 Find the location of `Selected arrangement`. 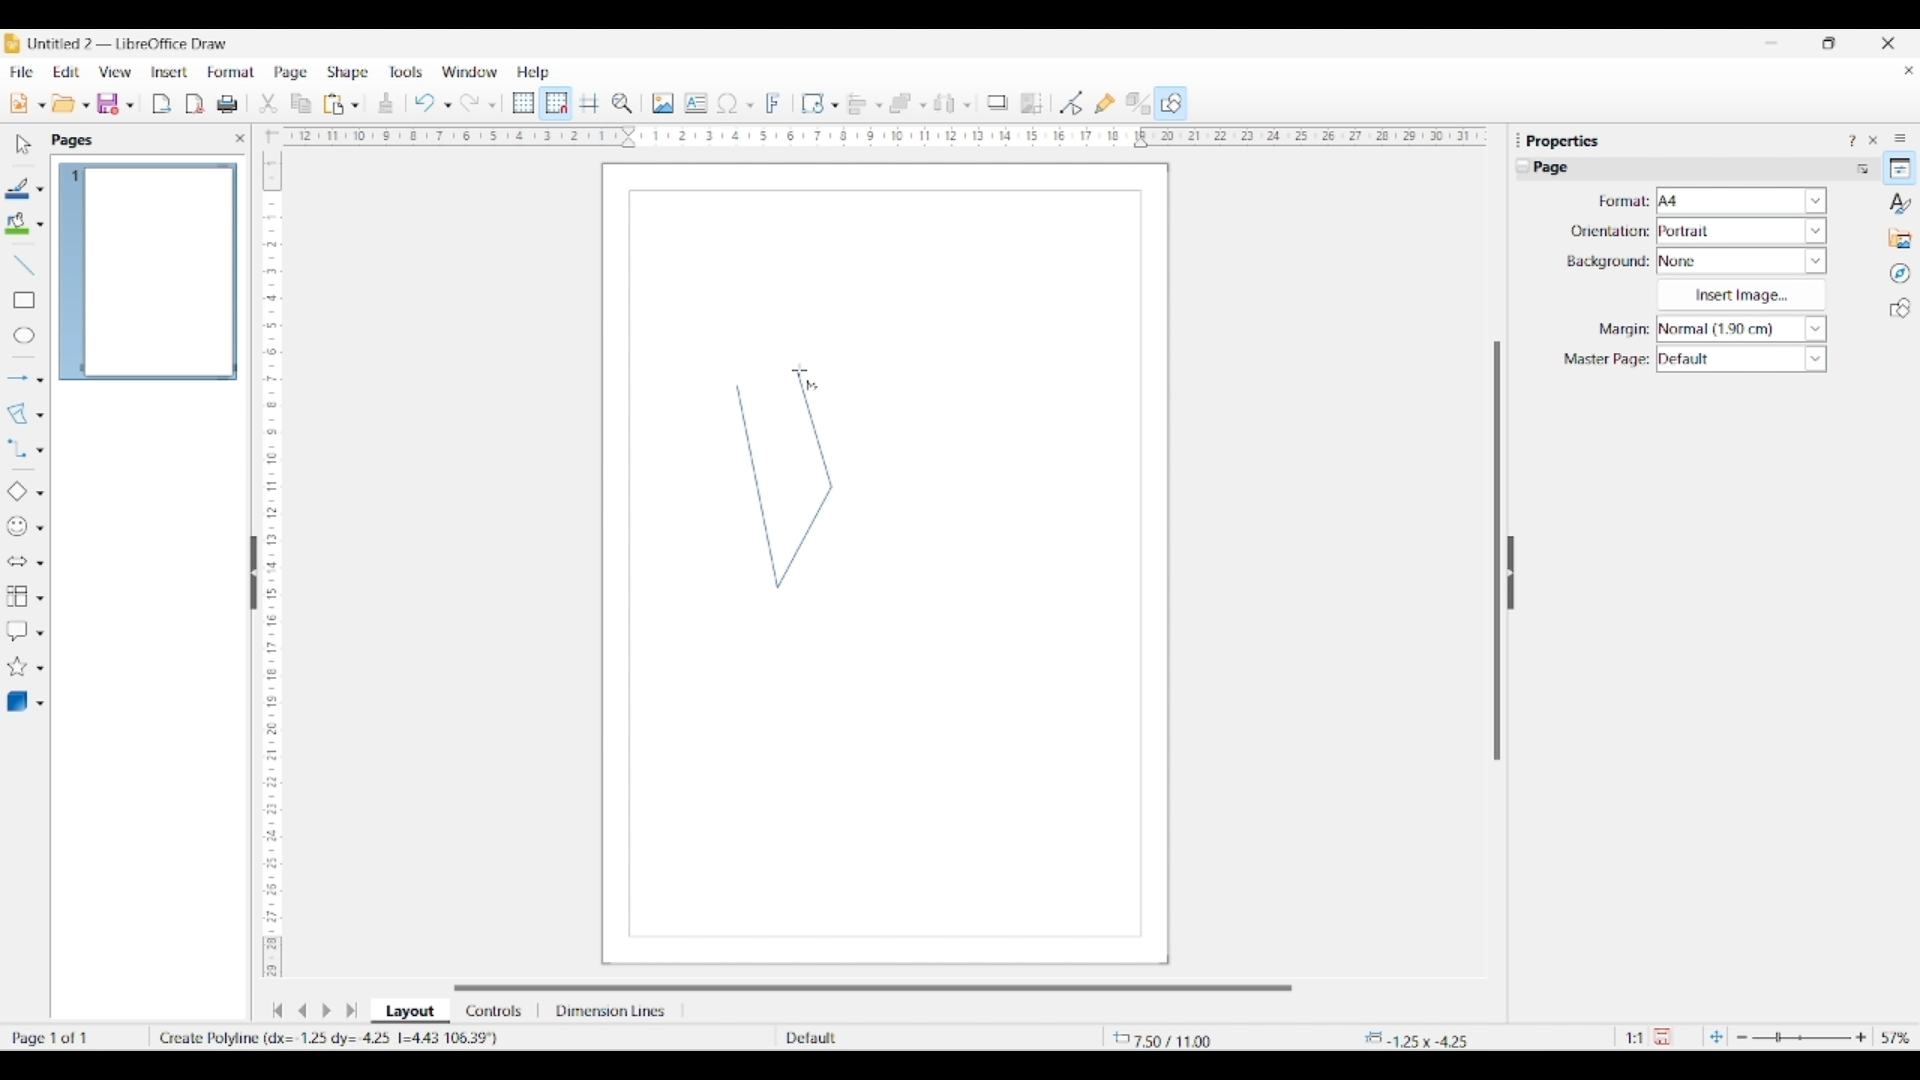

Selected arrangement is located at coordinates (901, 104).